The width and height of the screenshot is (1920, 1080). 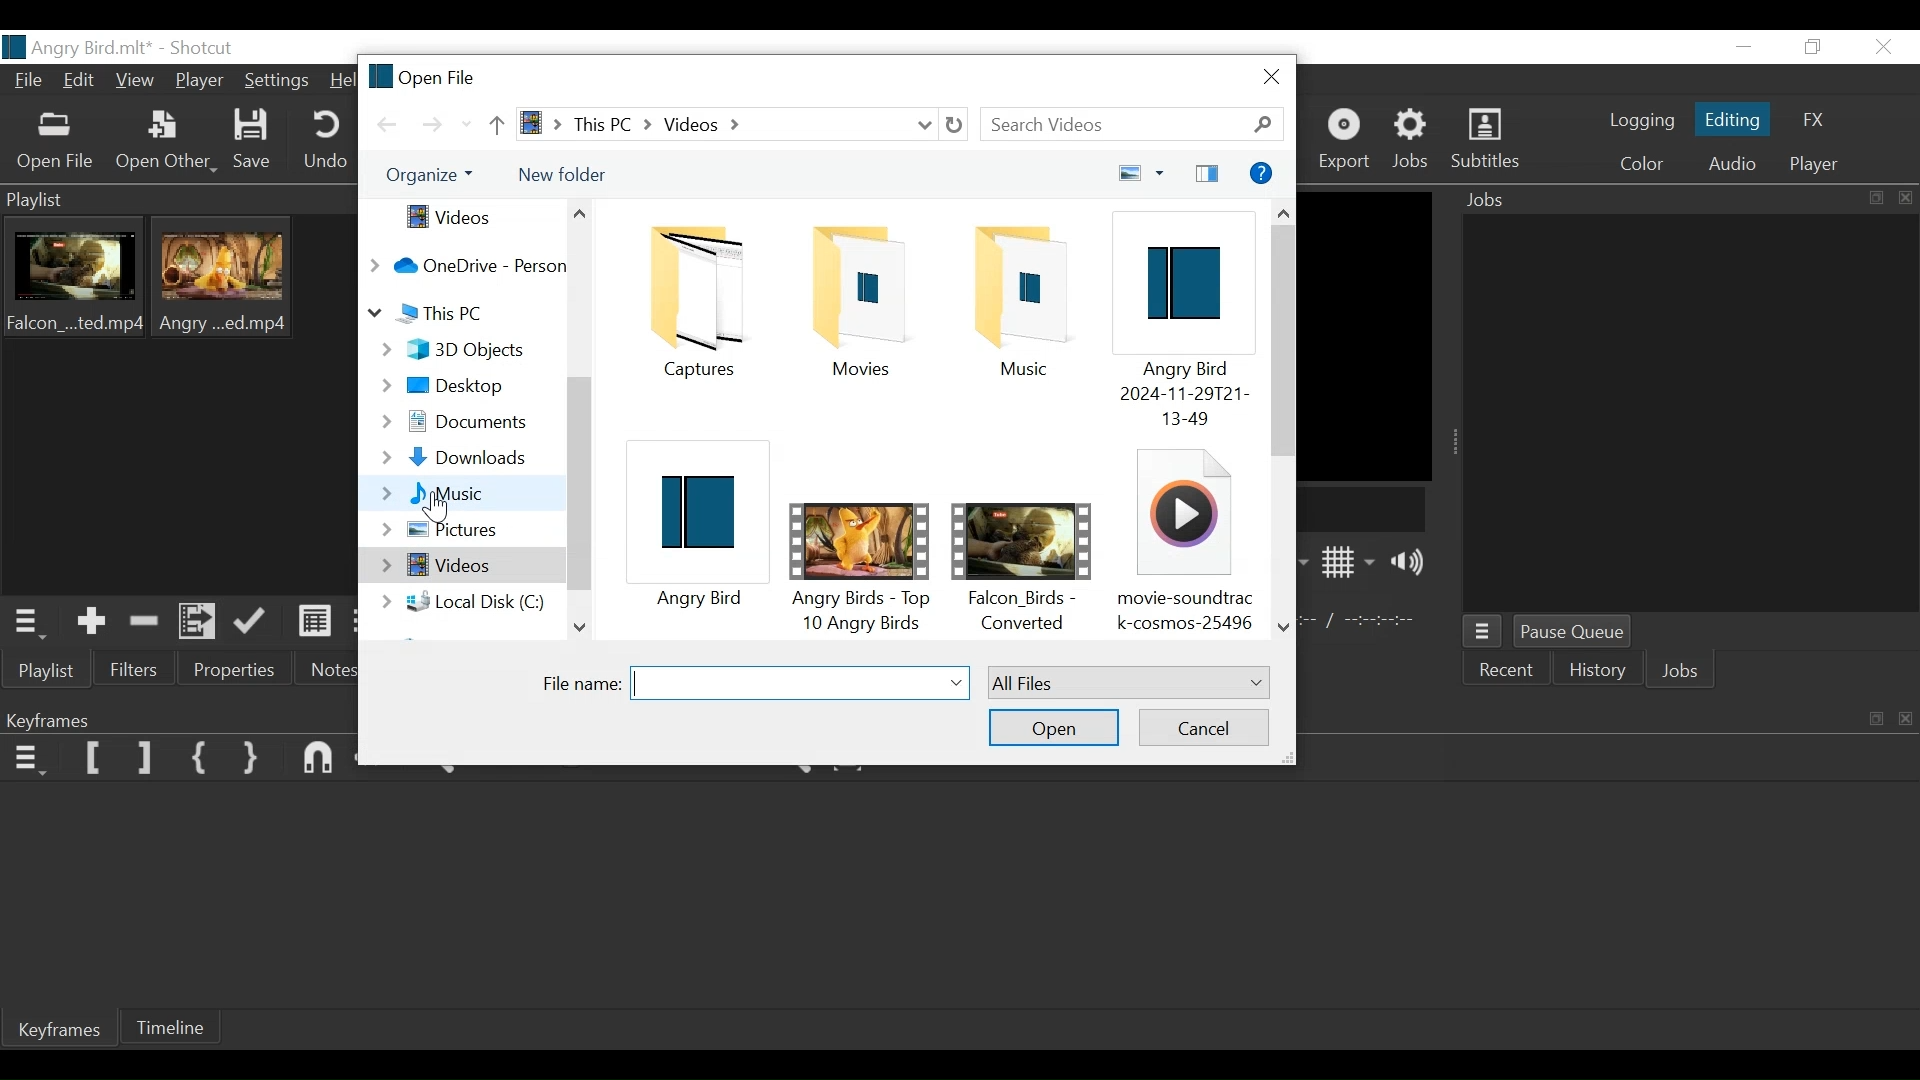 What do you see at coordinates (1730, 118) in the screenshot?
I see `Editing` at bounding box center [1730, 118].